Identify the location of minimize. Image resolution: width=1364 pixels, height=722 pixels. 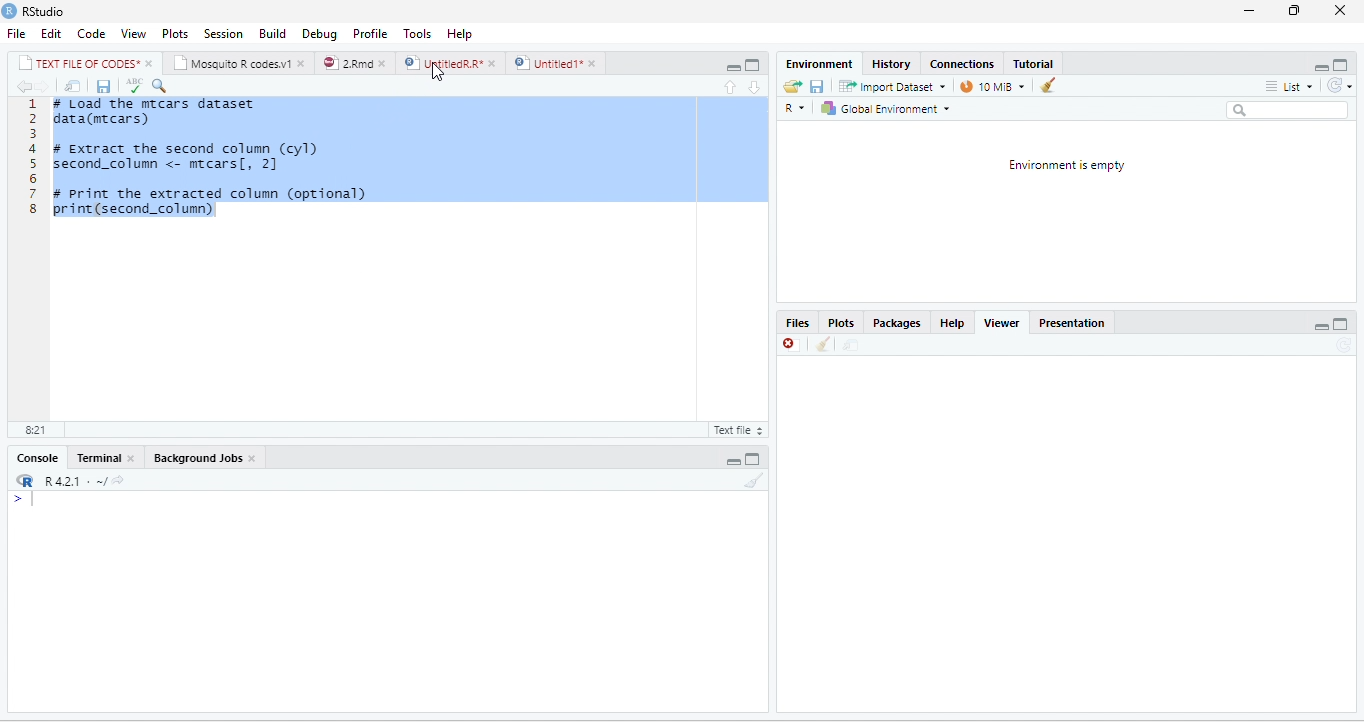
(1323, 64).